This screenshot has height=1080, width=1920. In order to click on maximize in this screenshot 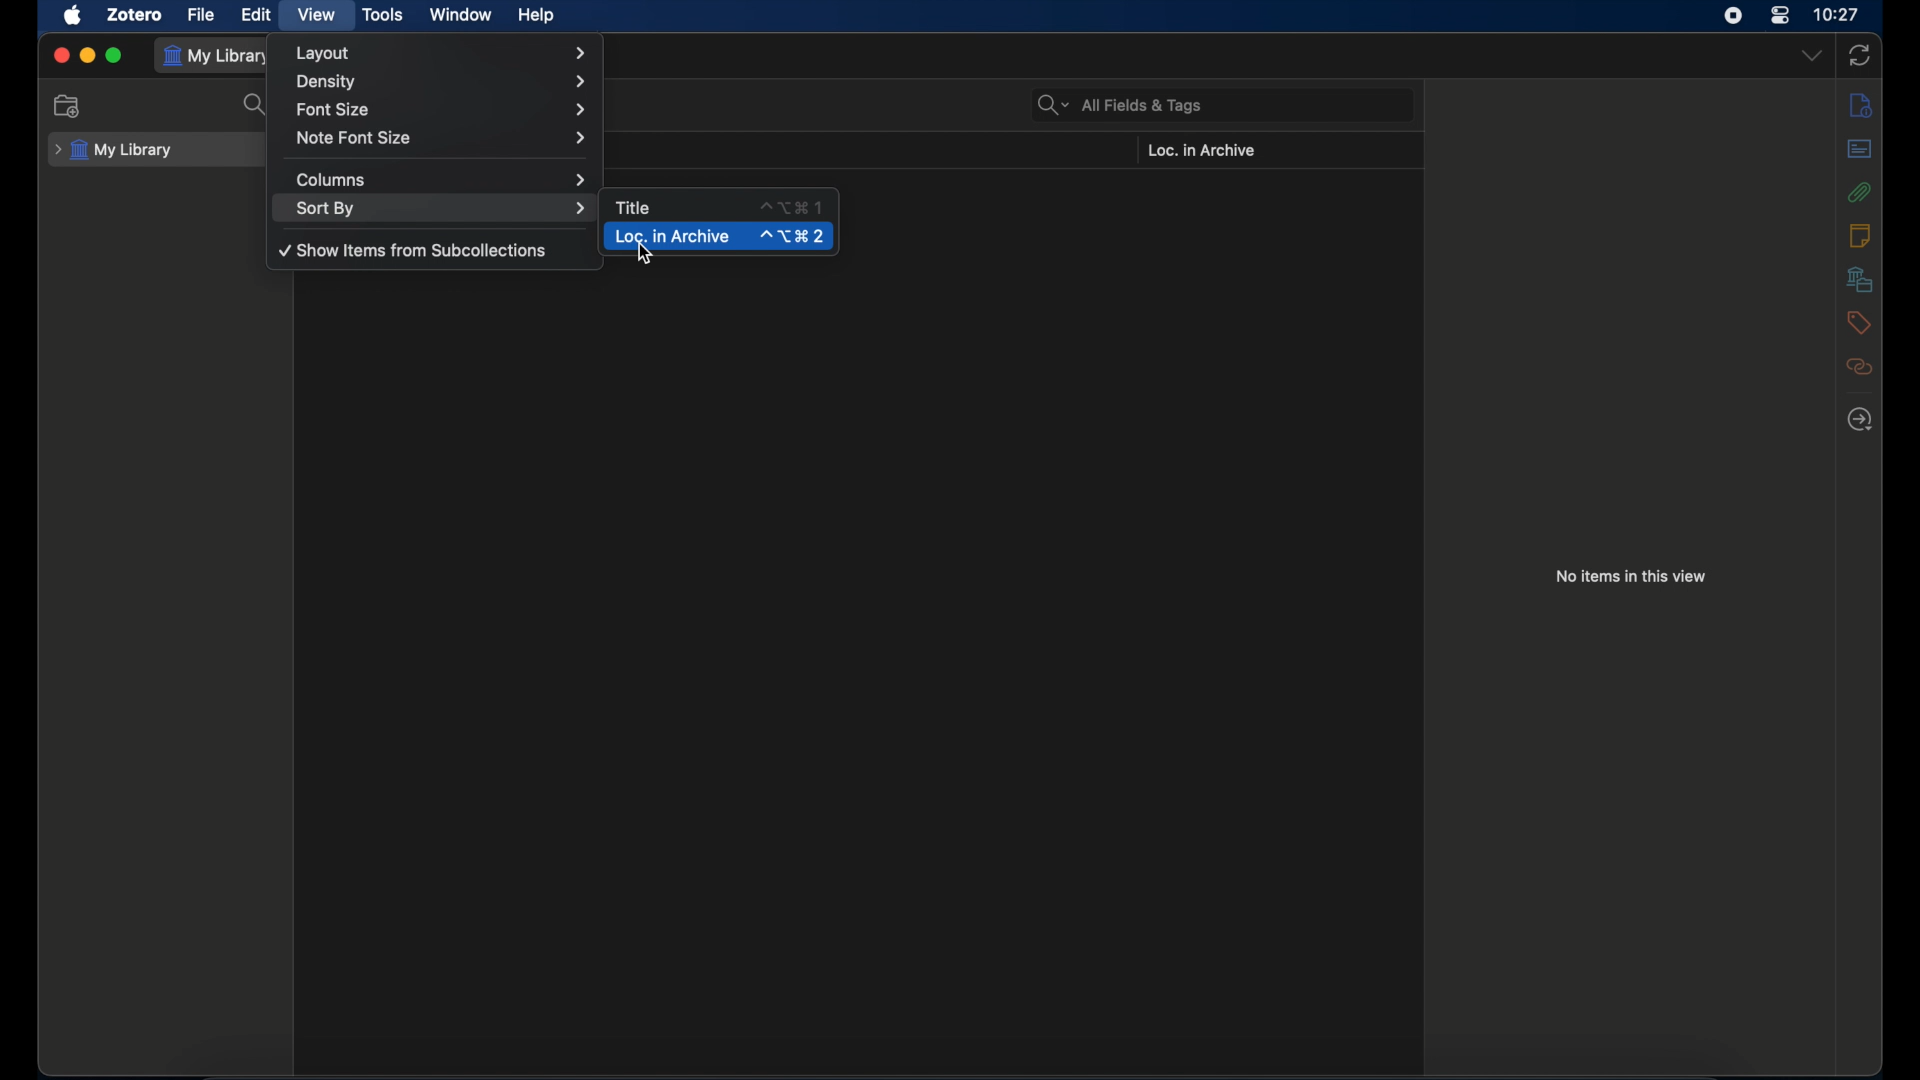, I will do `click(115, 55)`.